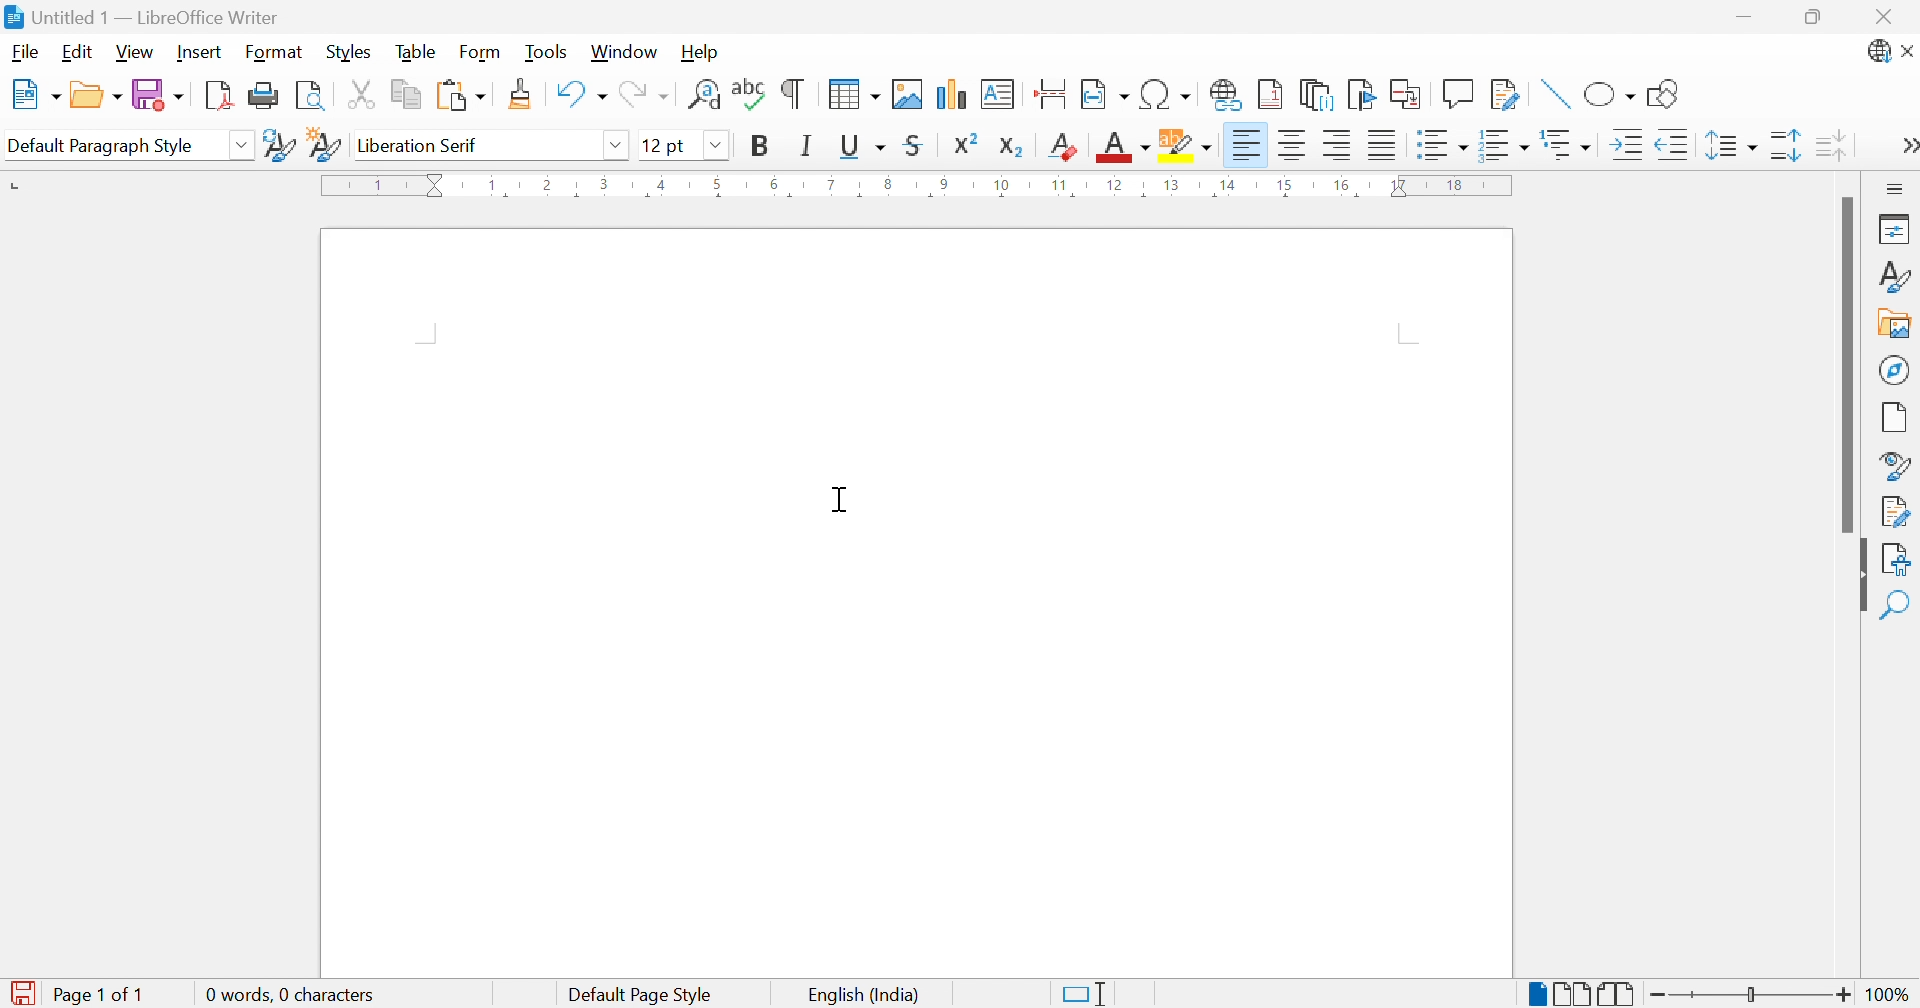  What do you see at coordinates (793, 94) in the screenshot?
I see `` at bounding box center [793, 94].